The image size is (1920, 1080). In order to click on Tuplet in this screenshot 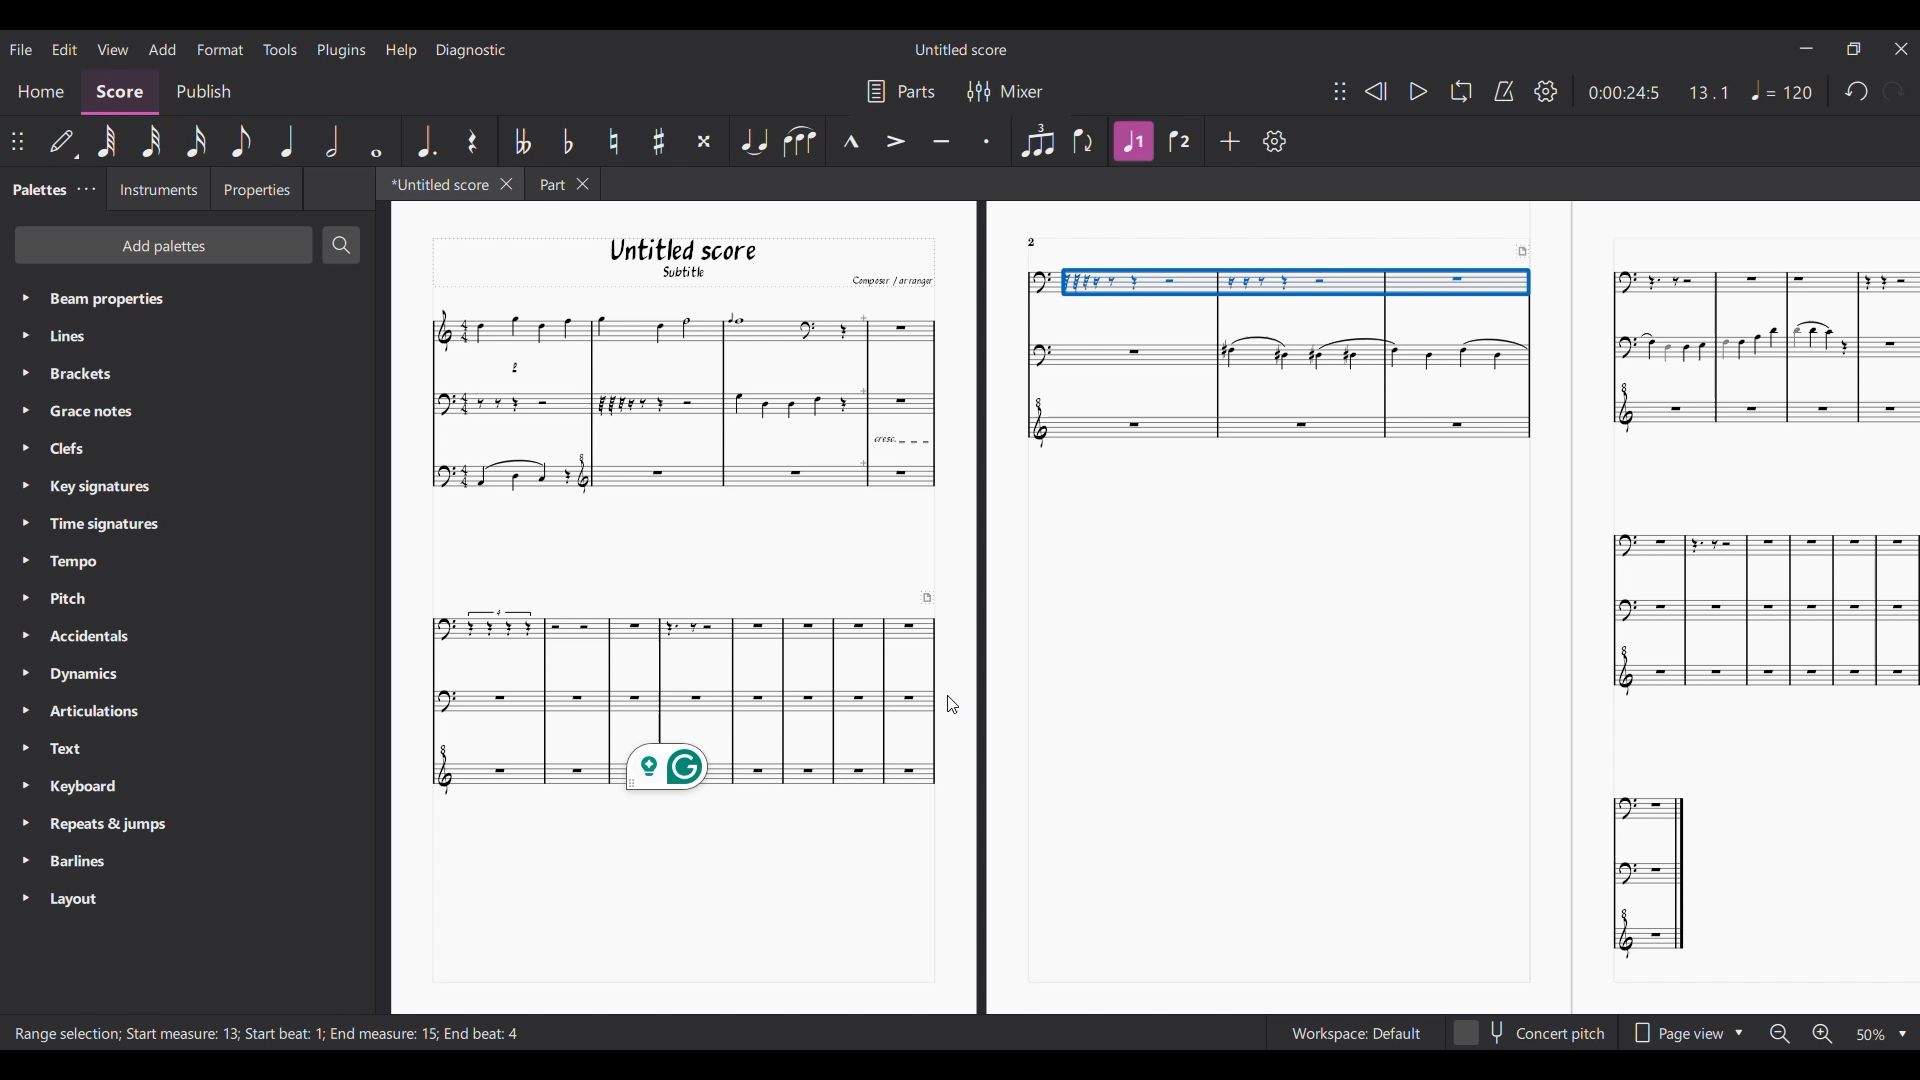, I will do `click(1037, 140)`.